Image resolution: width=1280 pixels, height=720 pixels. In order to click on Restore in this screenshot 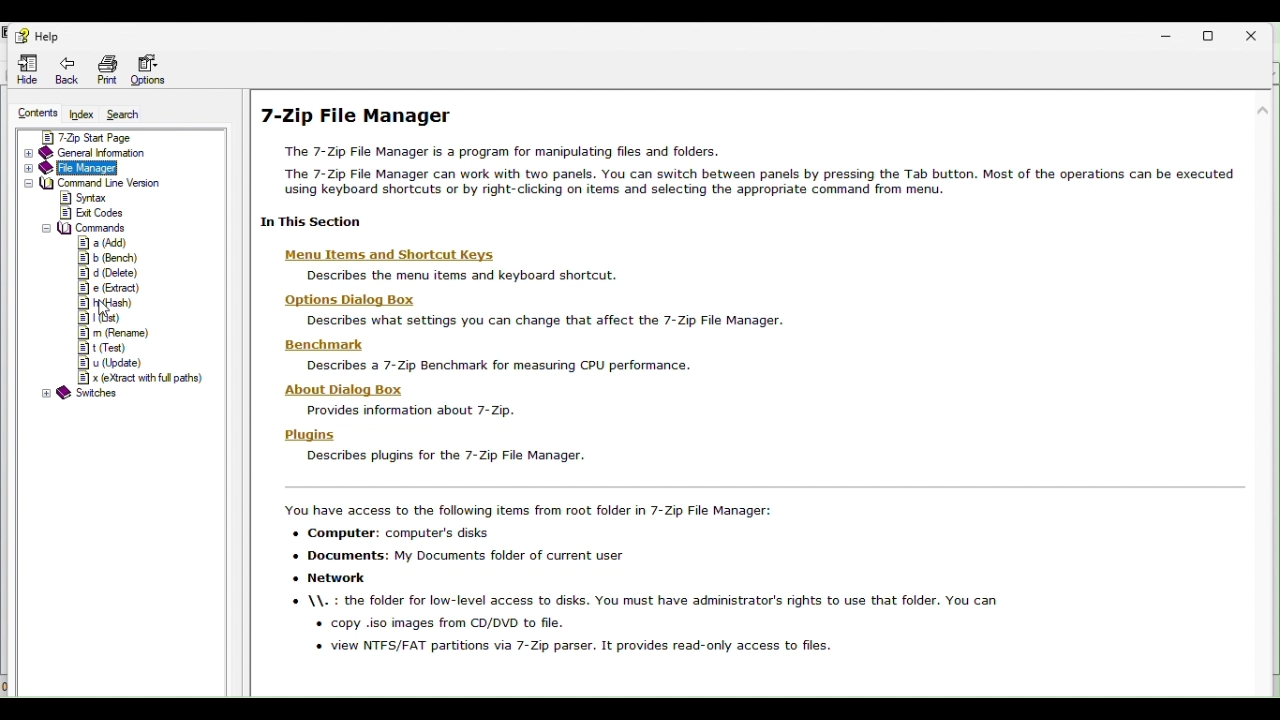, I will do `click(1215, 35)`.